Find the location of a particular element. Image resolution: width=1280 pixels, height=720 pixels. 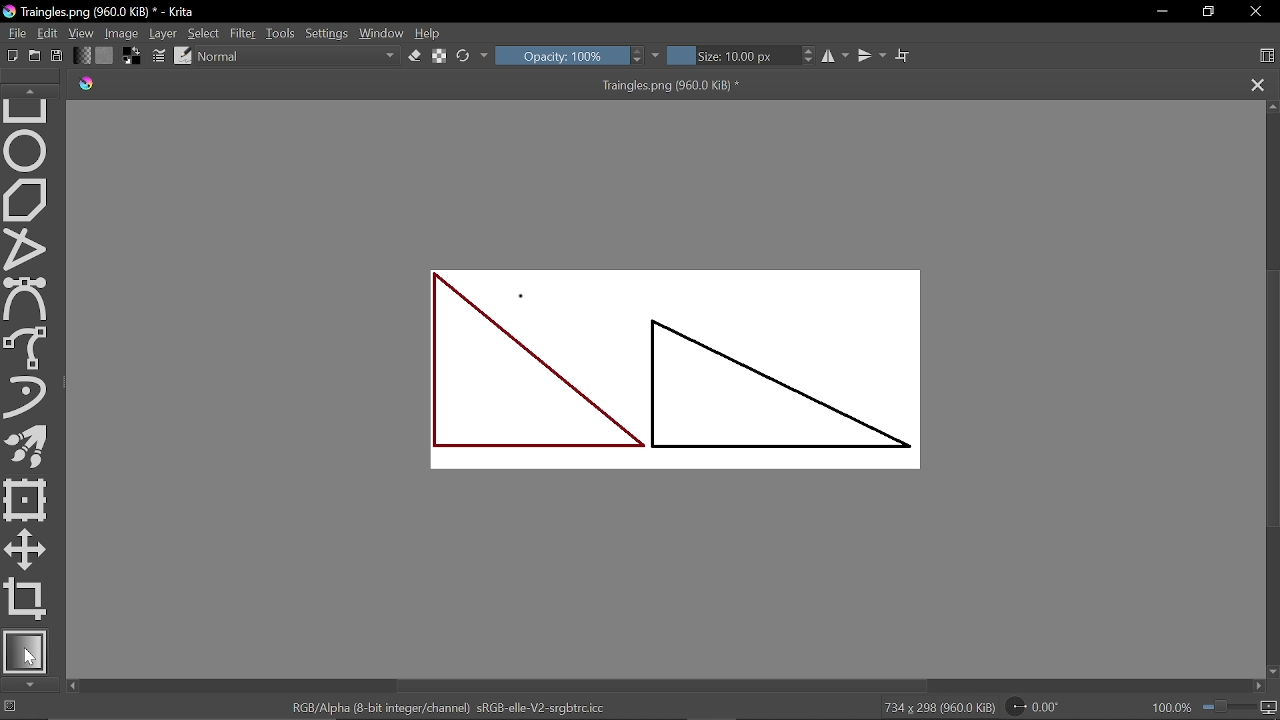

Window is located at coordinates (382, 33).